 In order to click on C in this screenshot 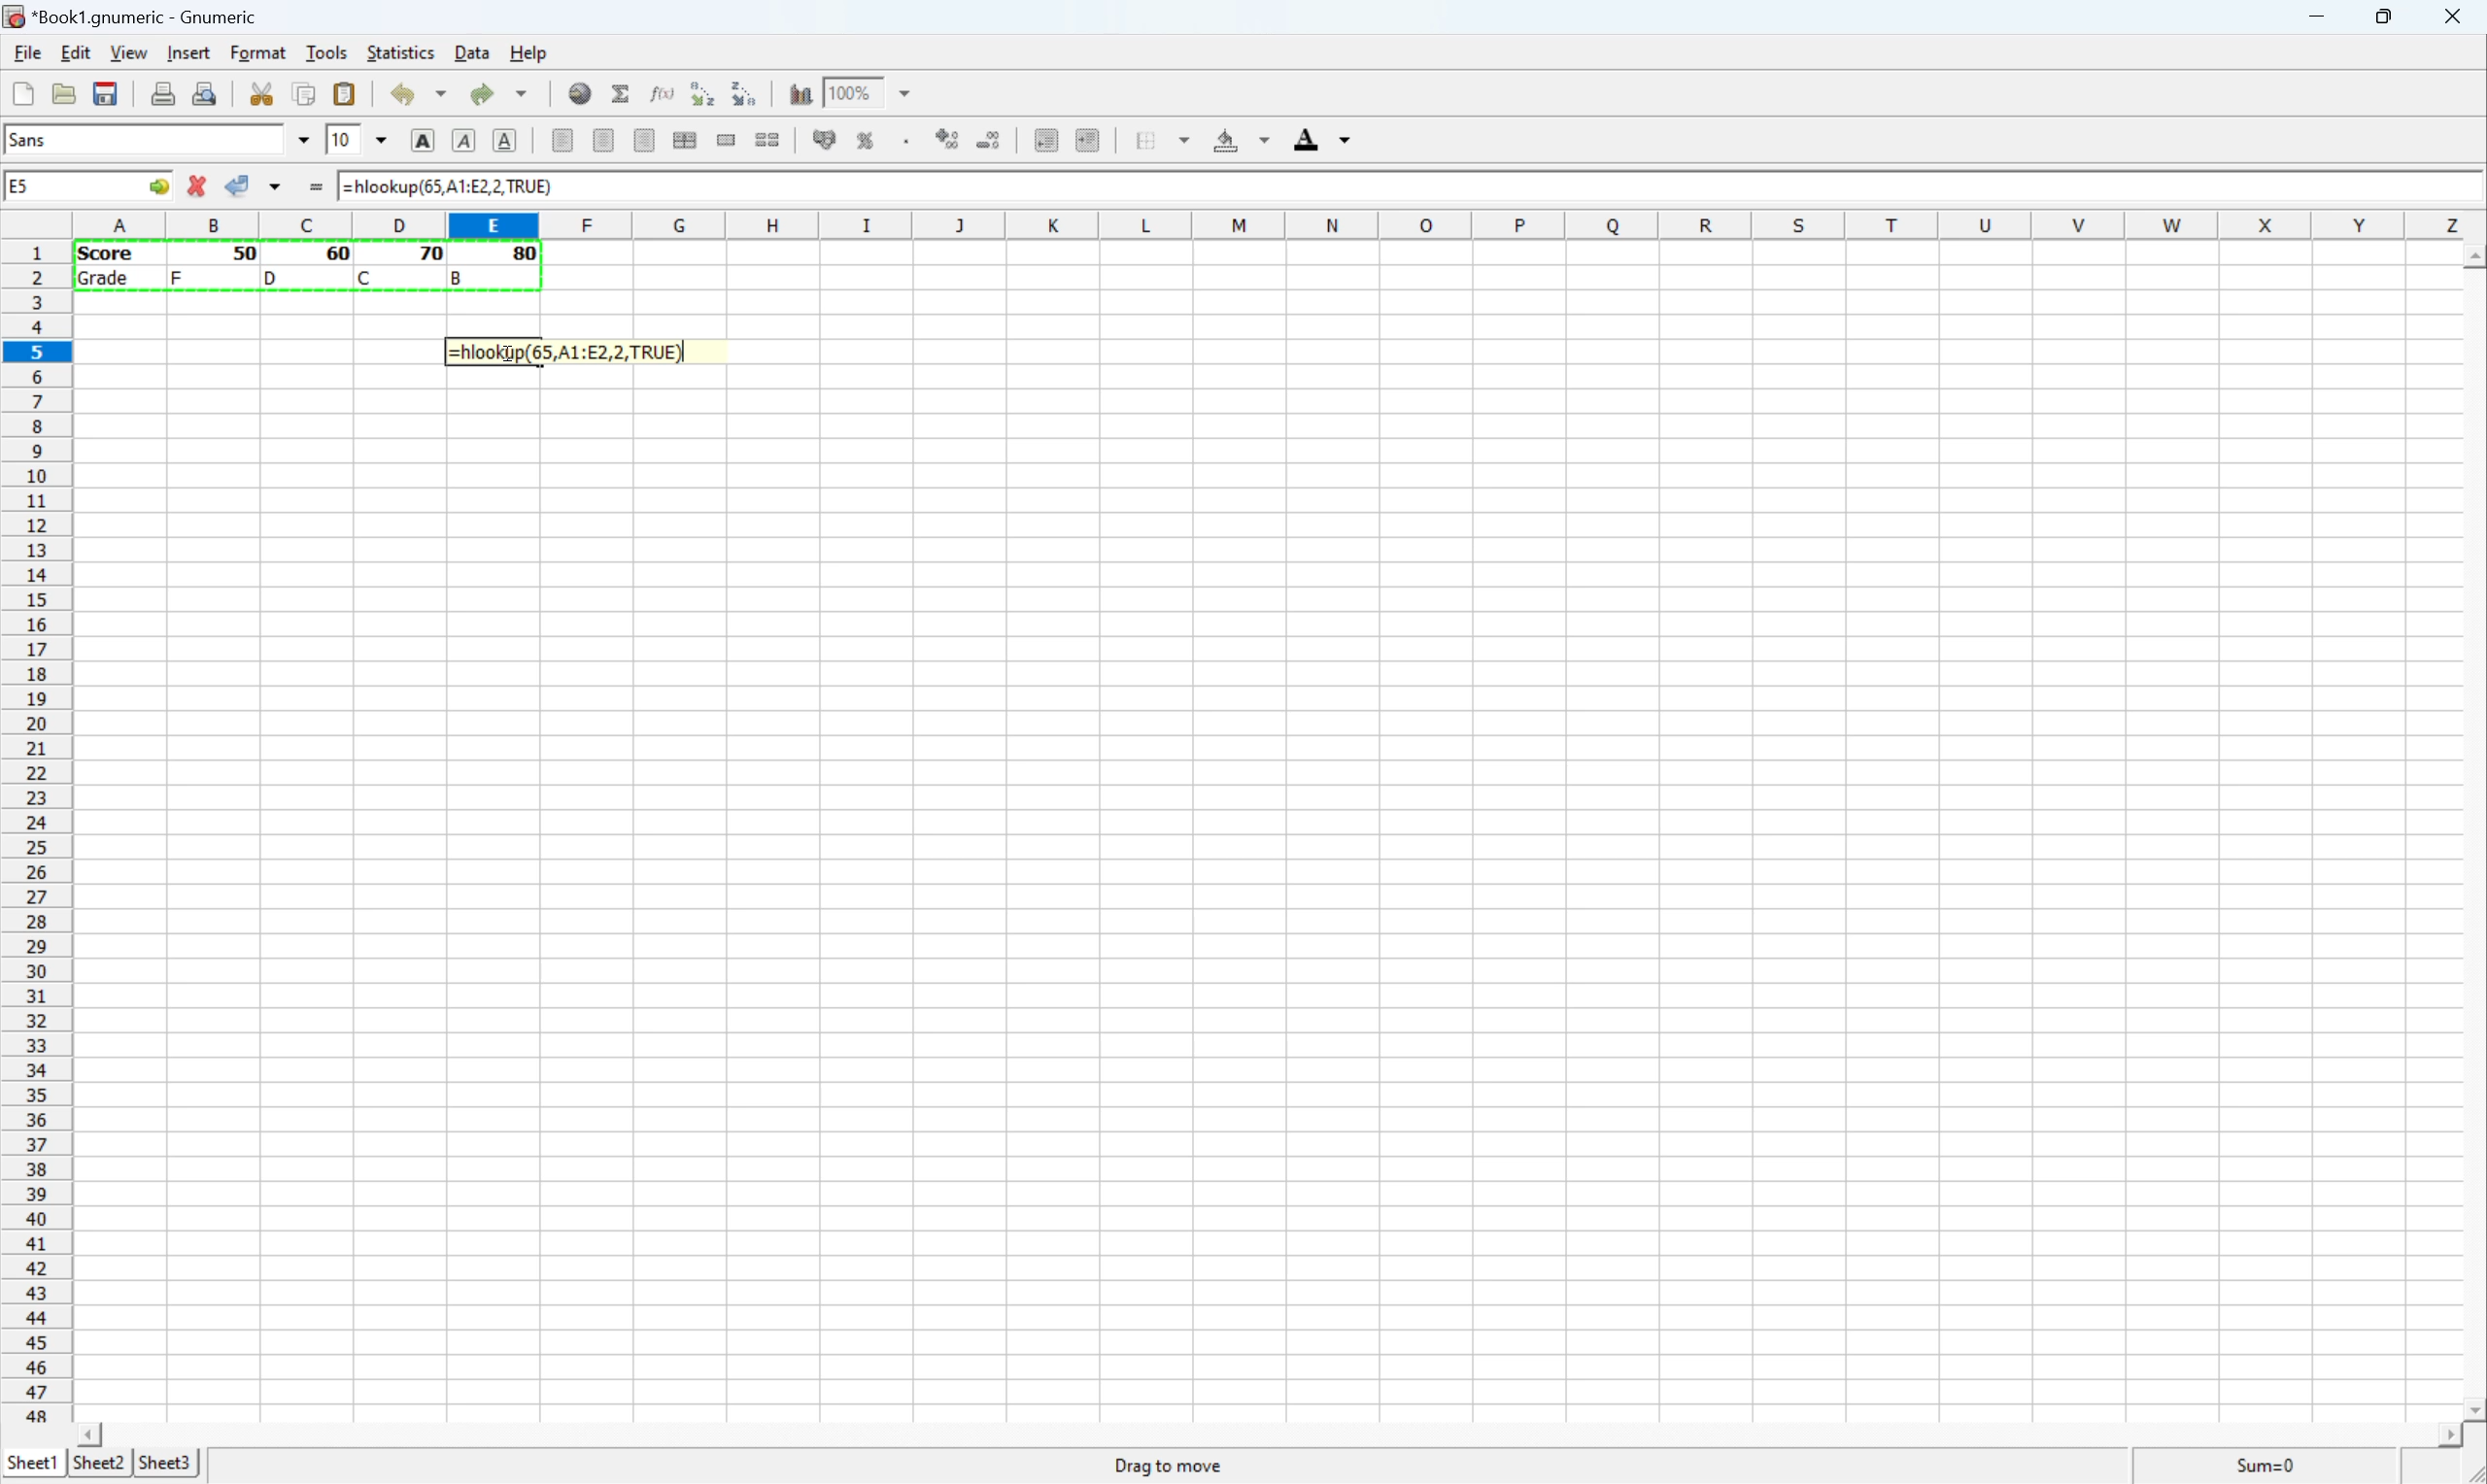, I will do `click(367, 277)`.